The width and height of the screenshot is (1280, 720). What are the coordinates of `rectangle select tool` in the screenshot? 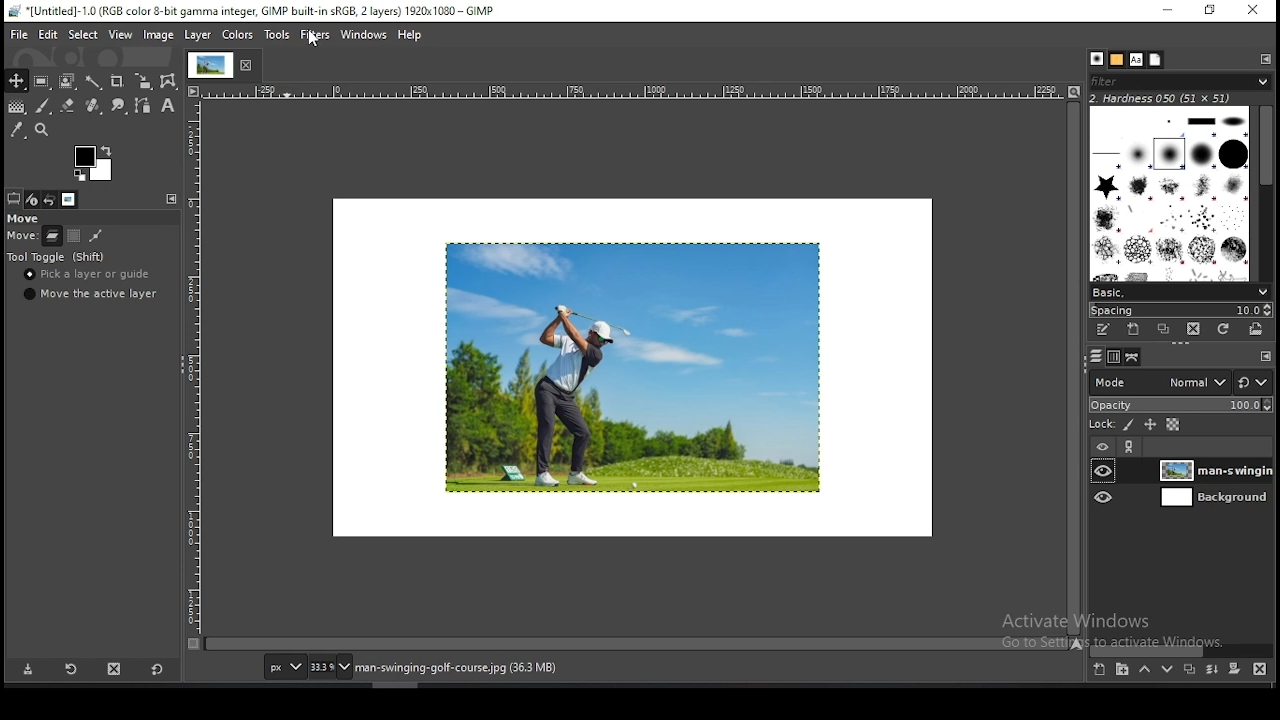 It's located at (42, 82).